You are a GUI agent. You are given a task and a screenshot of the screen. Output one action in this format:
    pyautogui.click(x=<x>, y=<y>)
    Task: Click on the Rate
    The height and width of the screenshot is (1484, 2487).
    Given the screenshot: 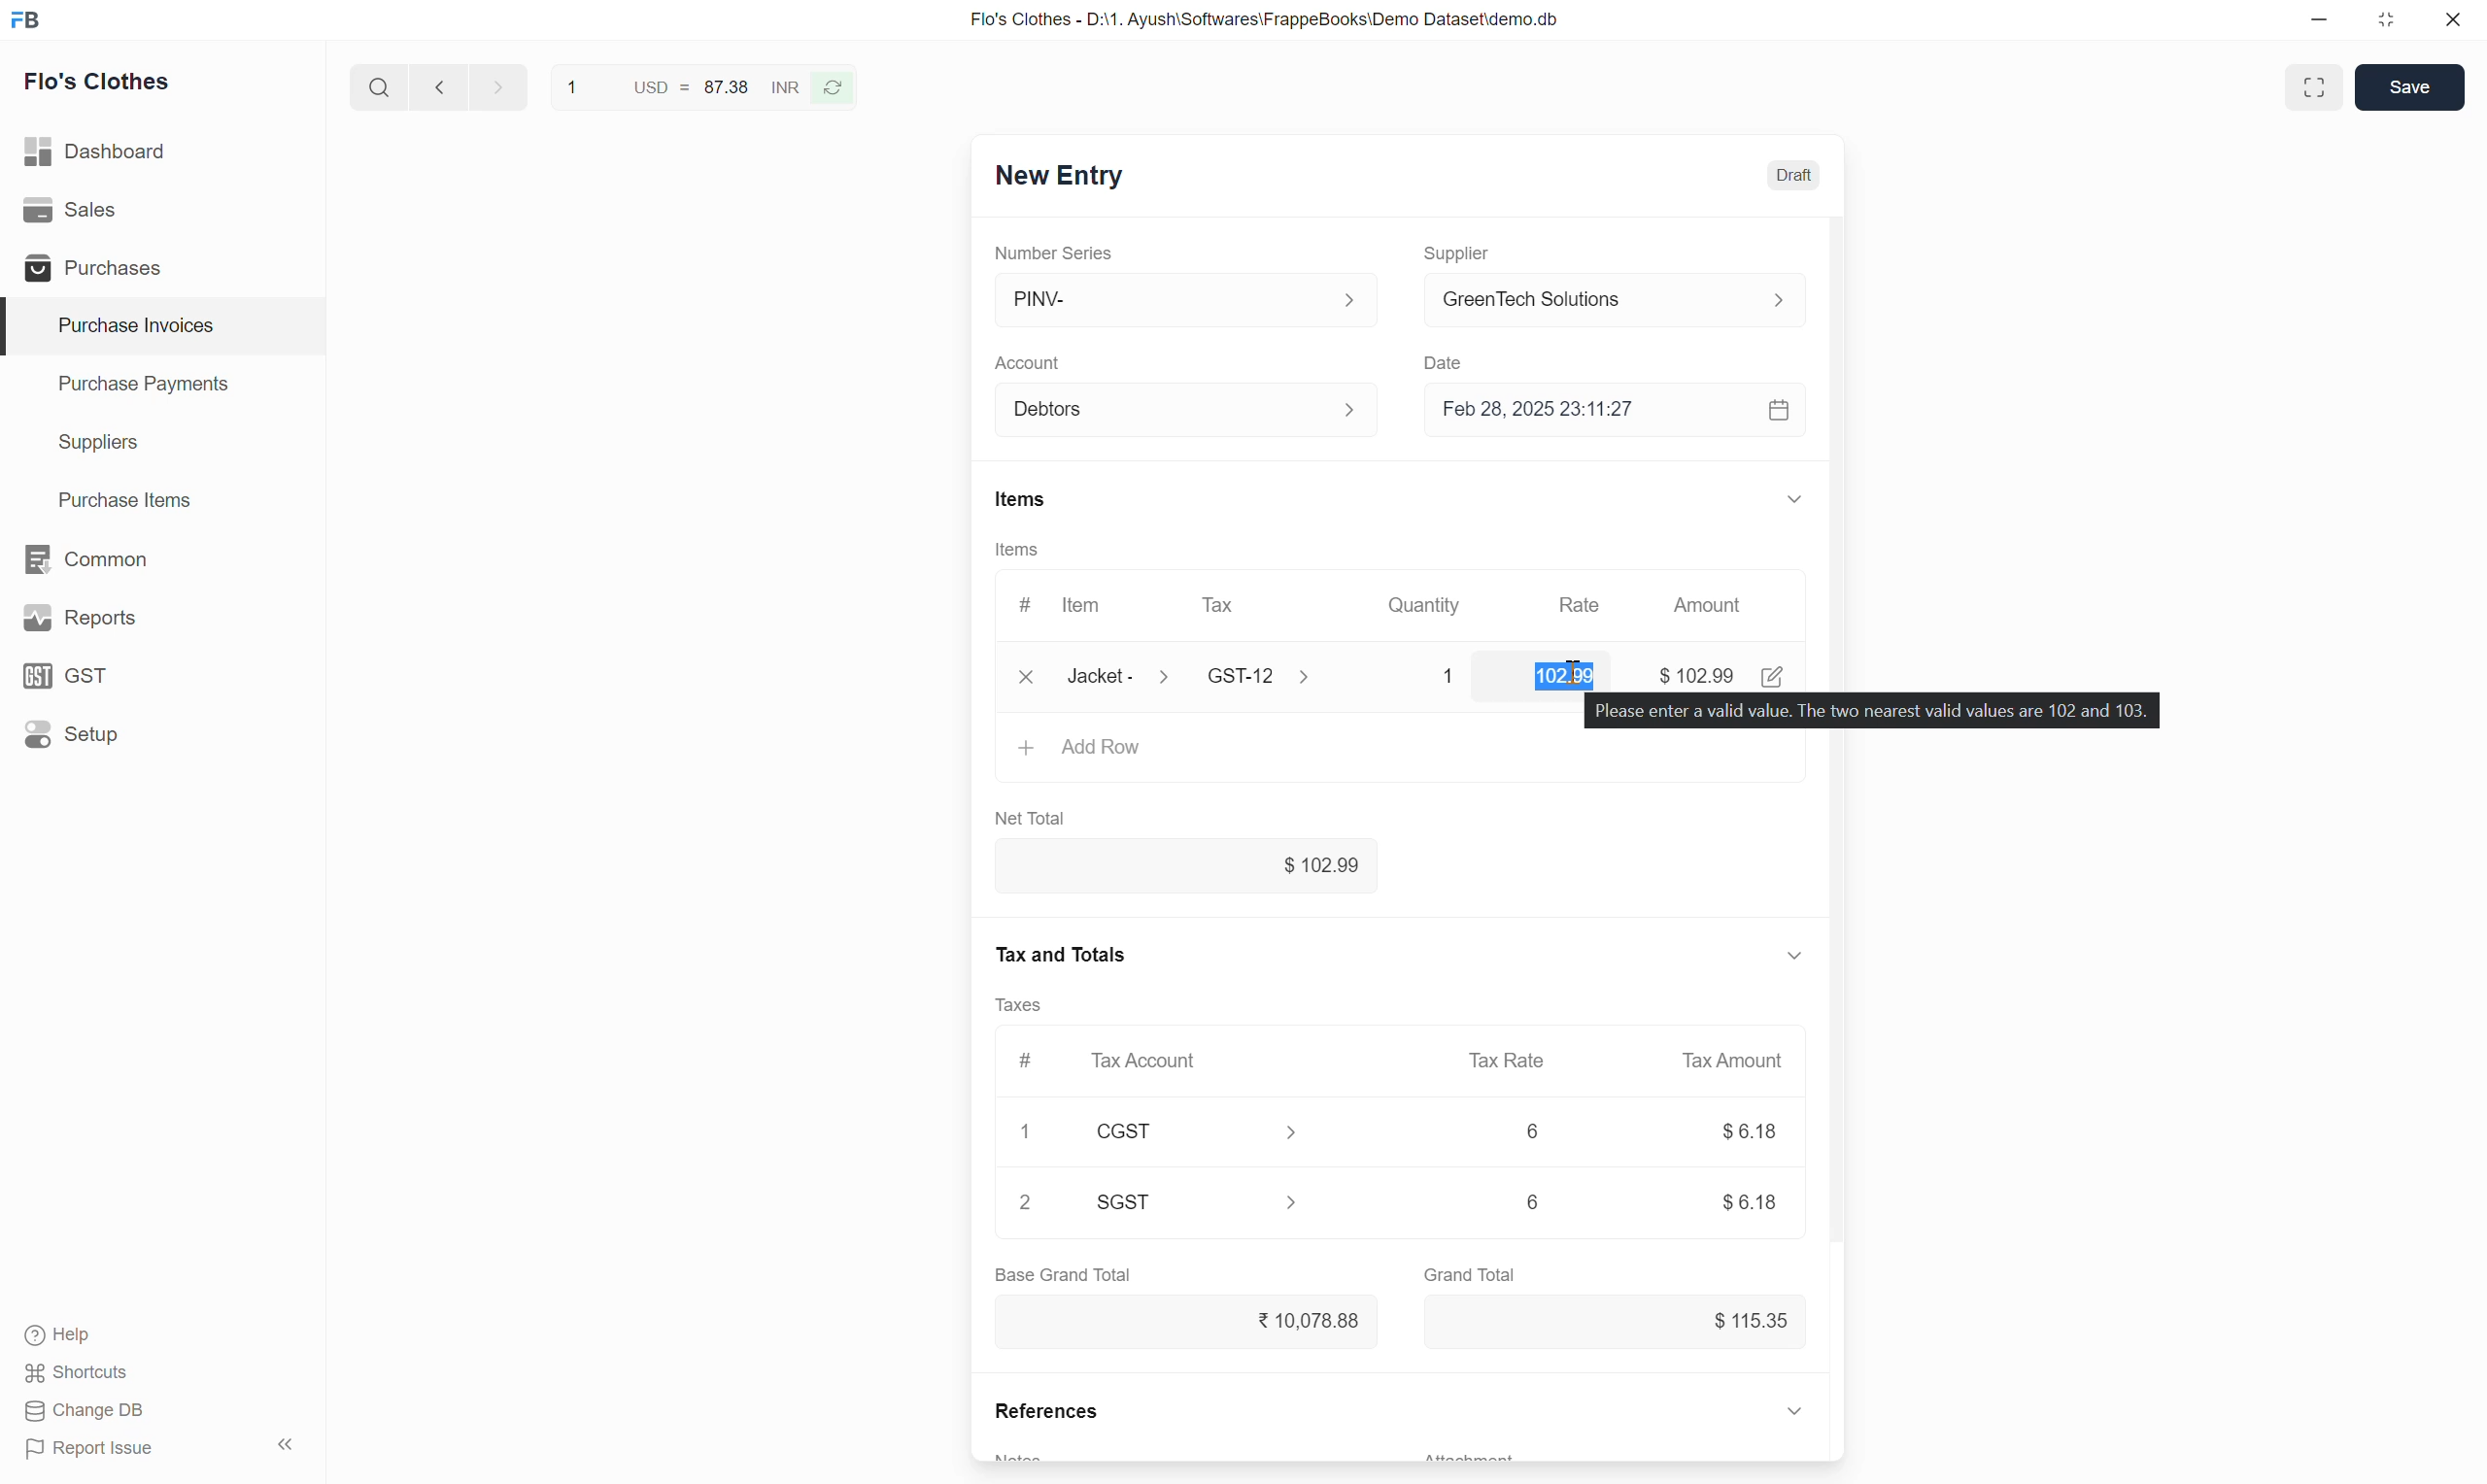 What is the action you would take?
    pyautogui.click(x=1583, y=598)
    